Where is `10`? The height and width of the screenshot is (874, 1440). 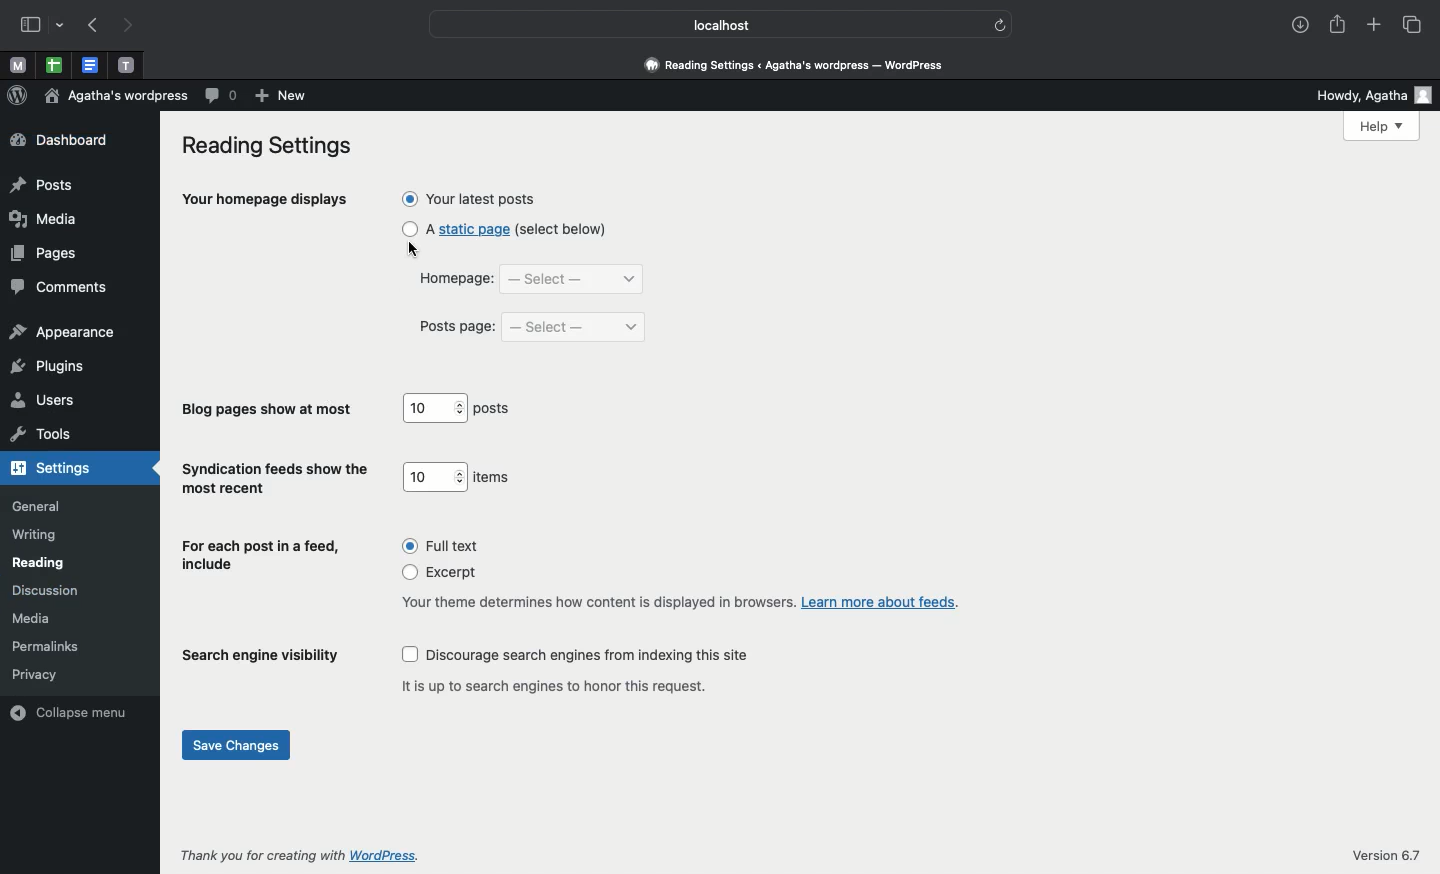 10 is located at coordinates (434, 408).